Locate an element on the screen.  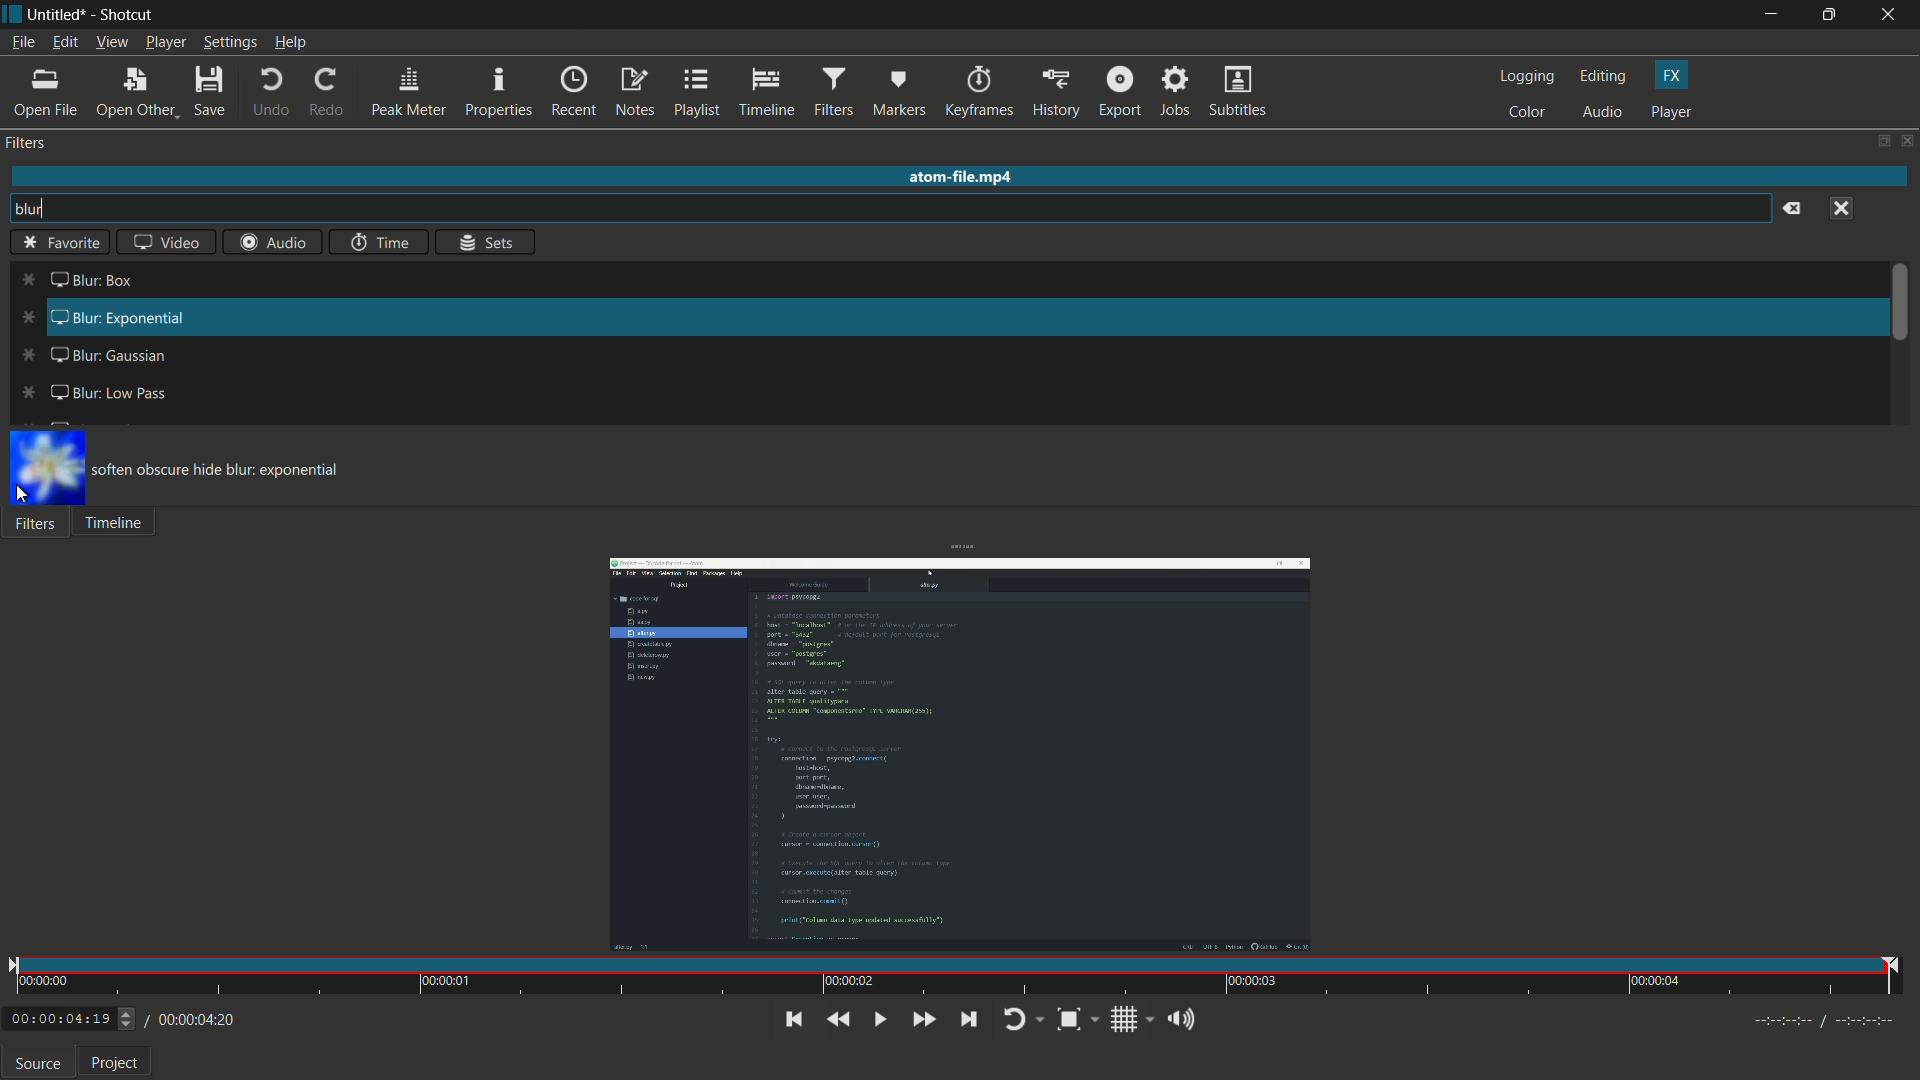
open other is located at coordinates (135, 96).